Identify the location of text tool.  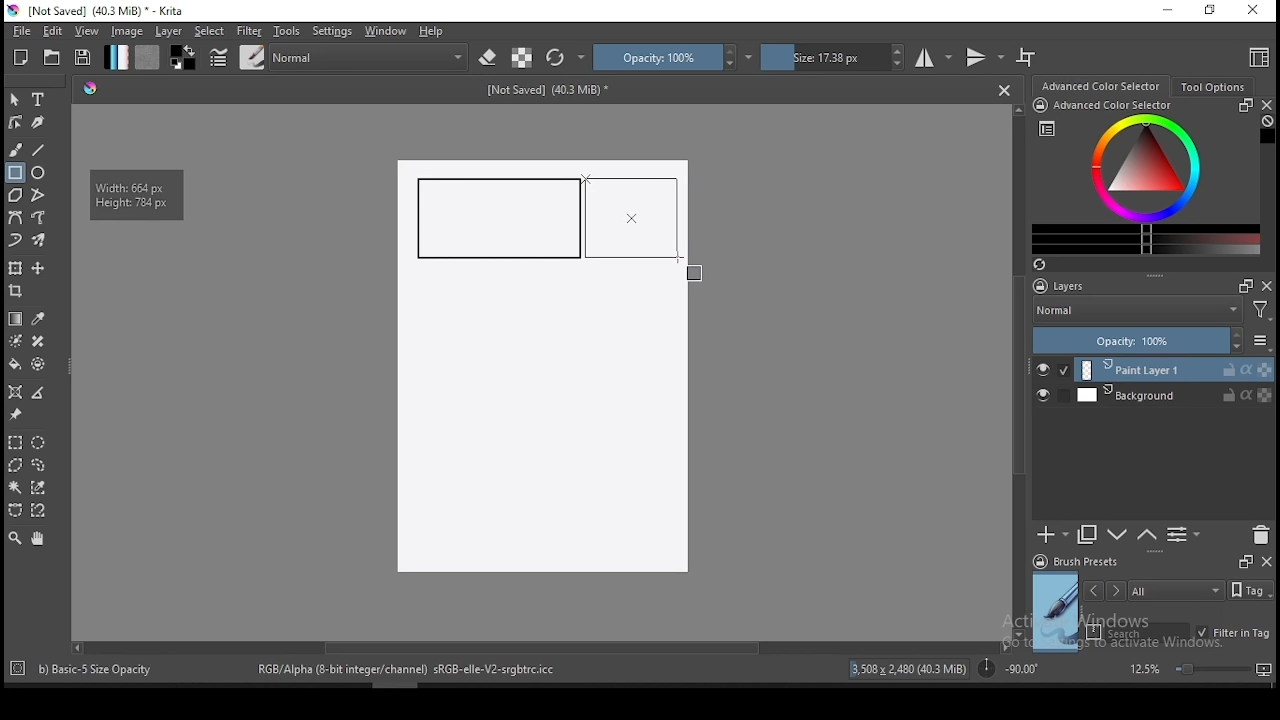
(39, 100).